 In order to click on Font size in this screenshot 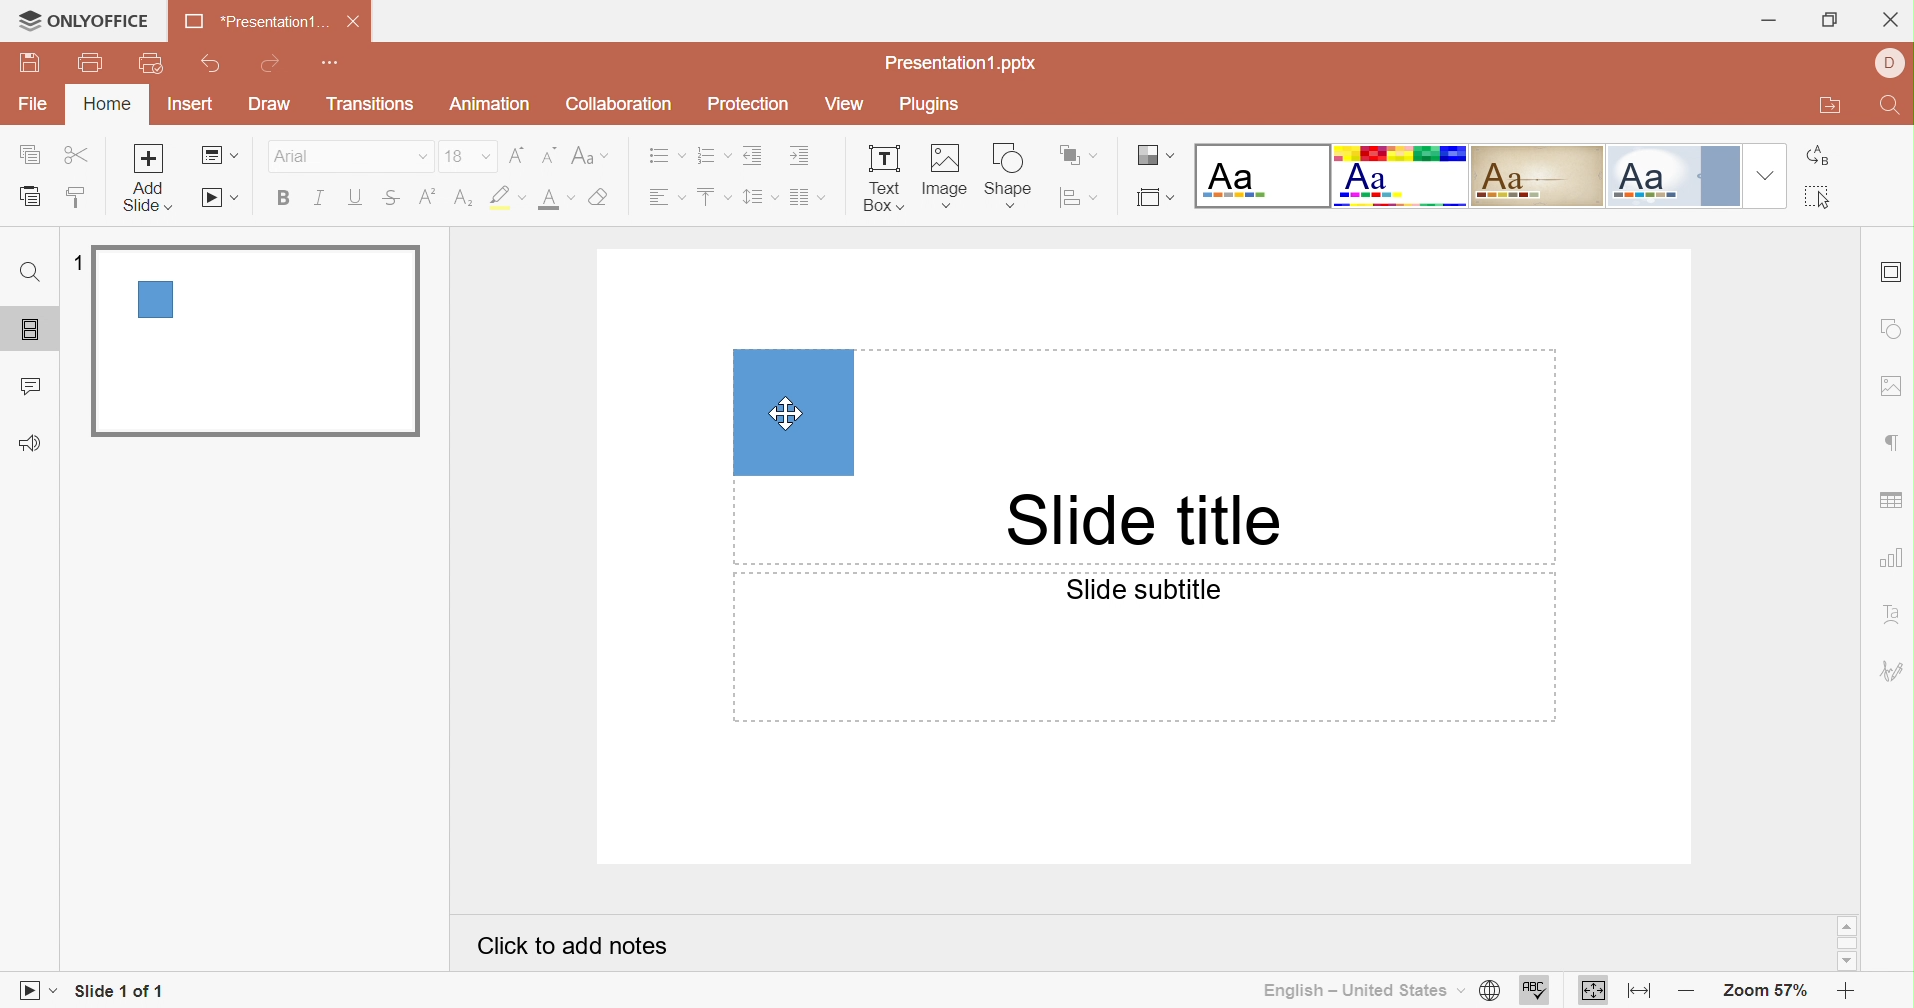, I will do `click(469, 156)`.